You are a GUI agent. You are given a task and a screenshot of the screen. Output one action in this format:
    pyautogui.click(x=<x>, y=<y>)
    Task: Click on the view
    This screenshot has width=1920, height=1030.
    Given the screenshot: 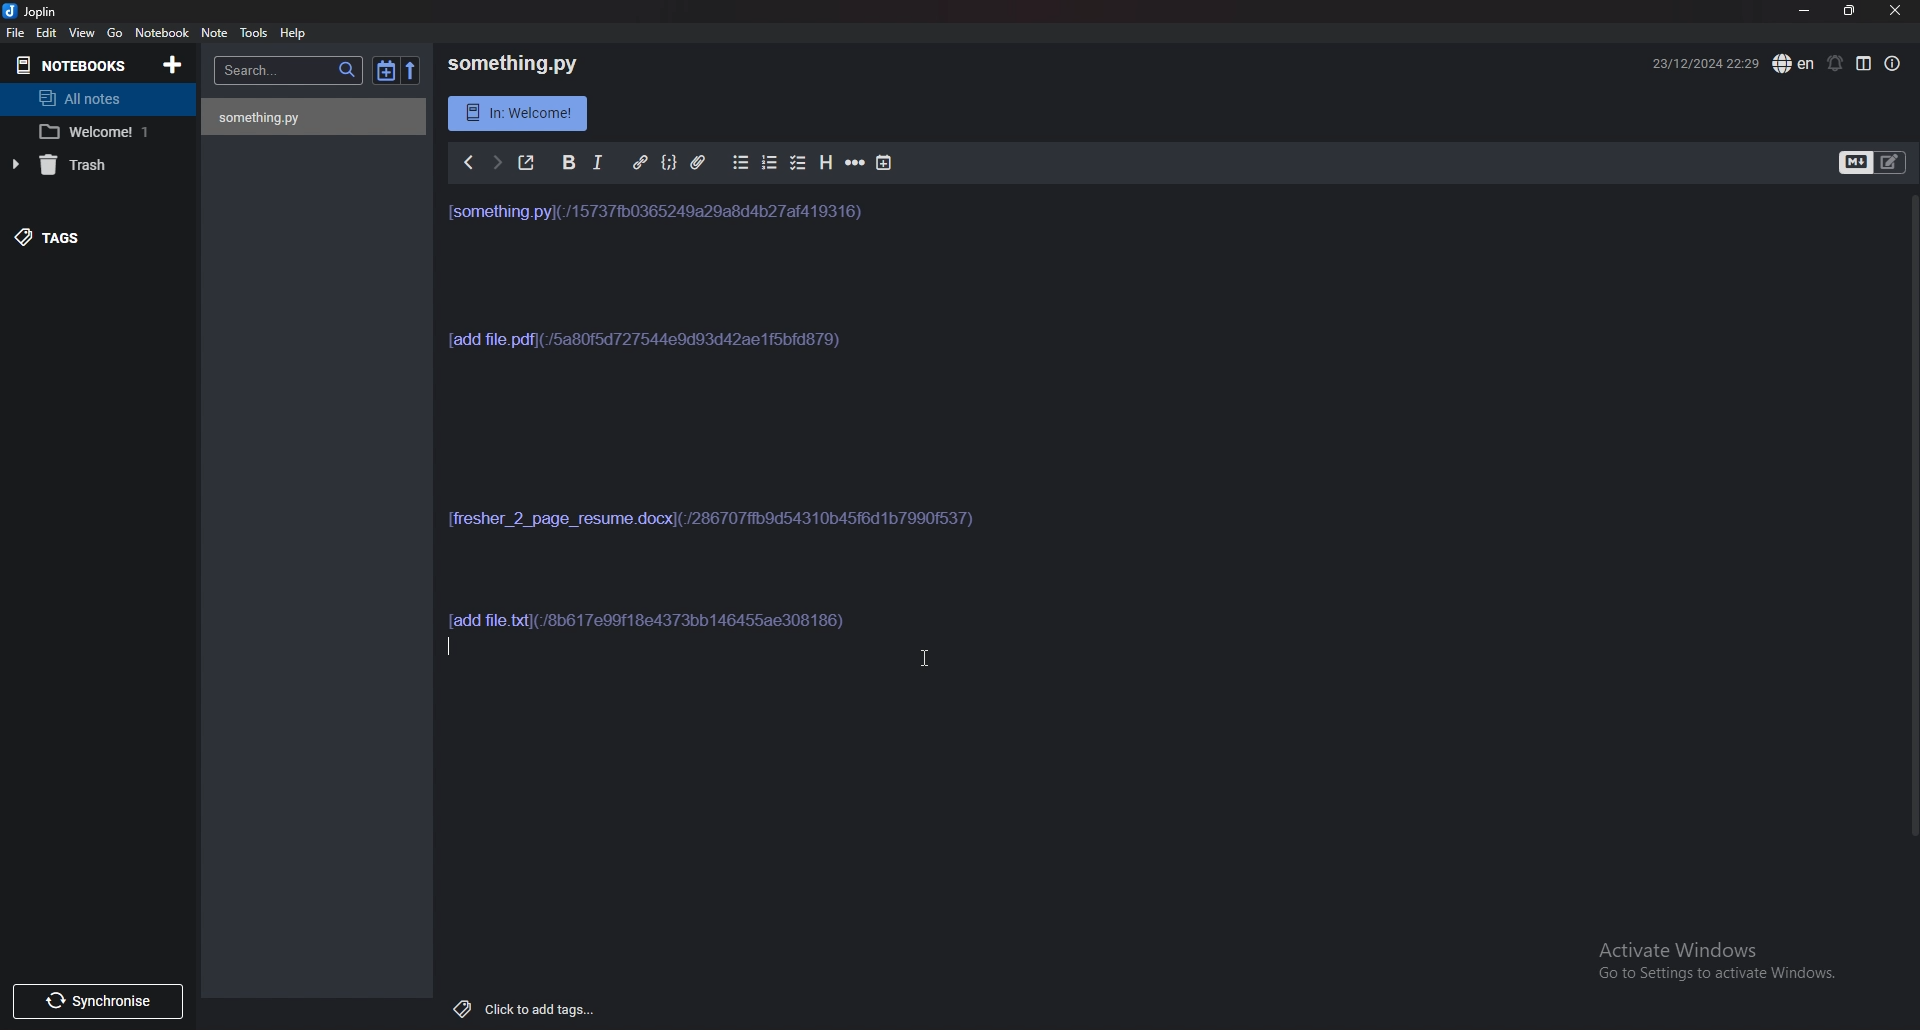 What is the action you would take?
    pyautogui.click(x=84, y=33)
    